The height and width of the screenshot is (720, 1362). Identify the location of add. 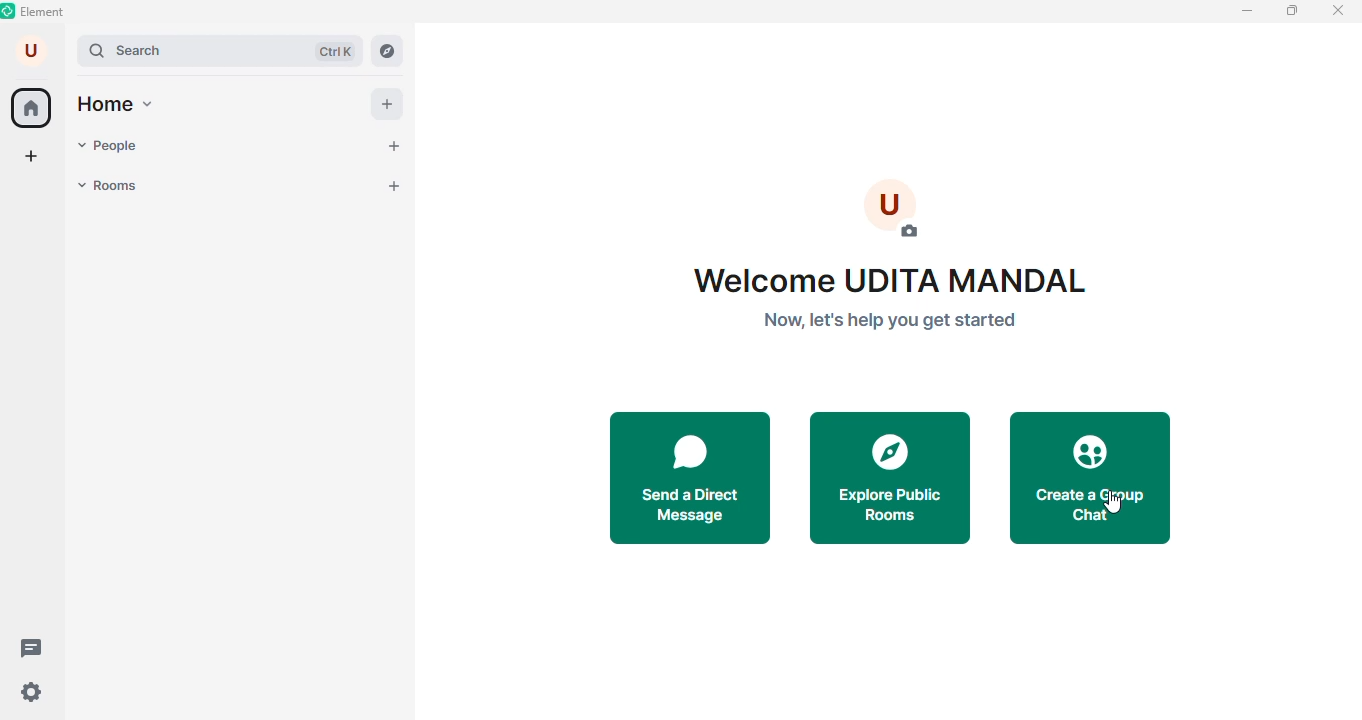
(387, 104).